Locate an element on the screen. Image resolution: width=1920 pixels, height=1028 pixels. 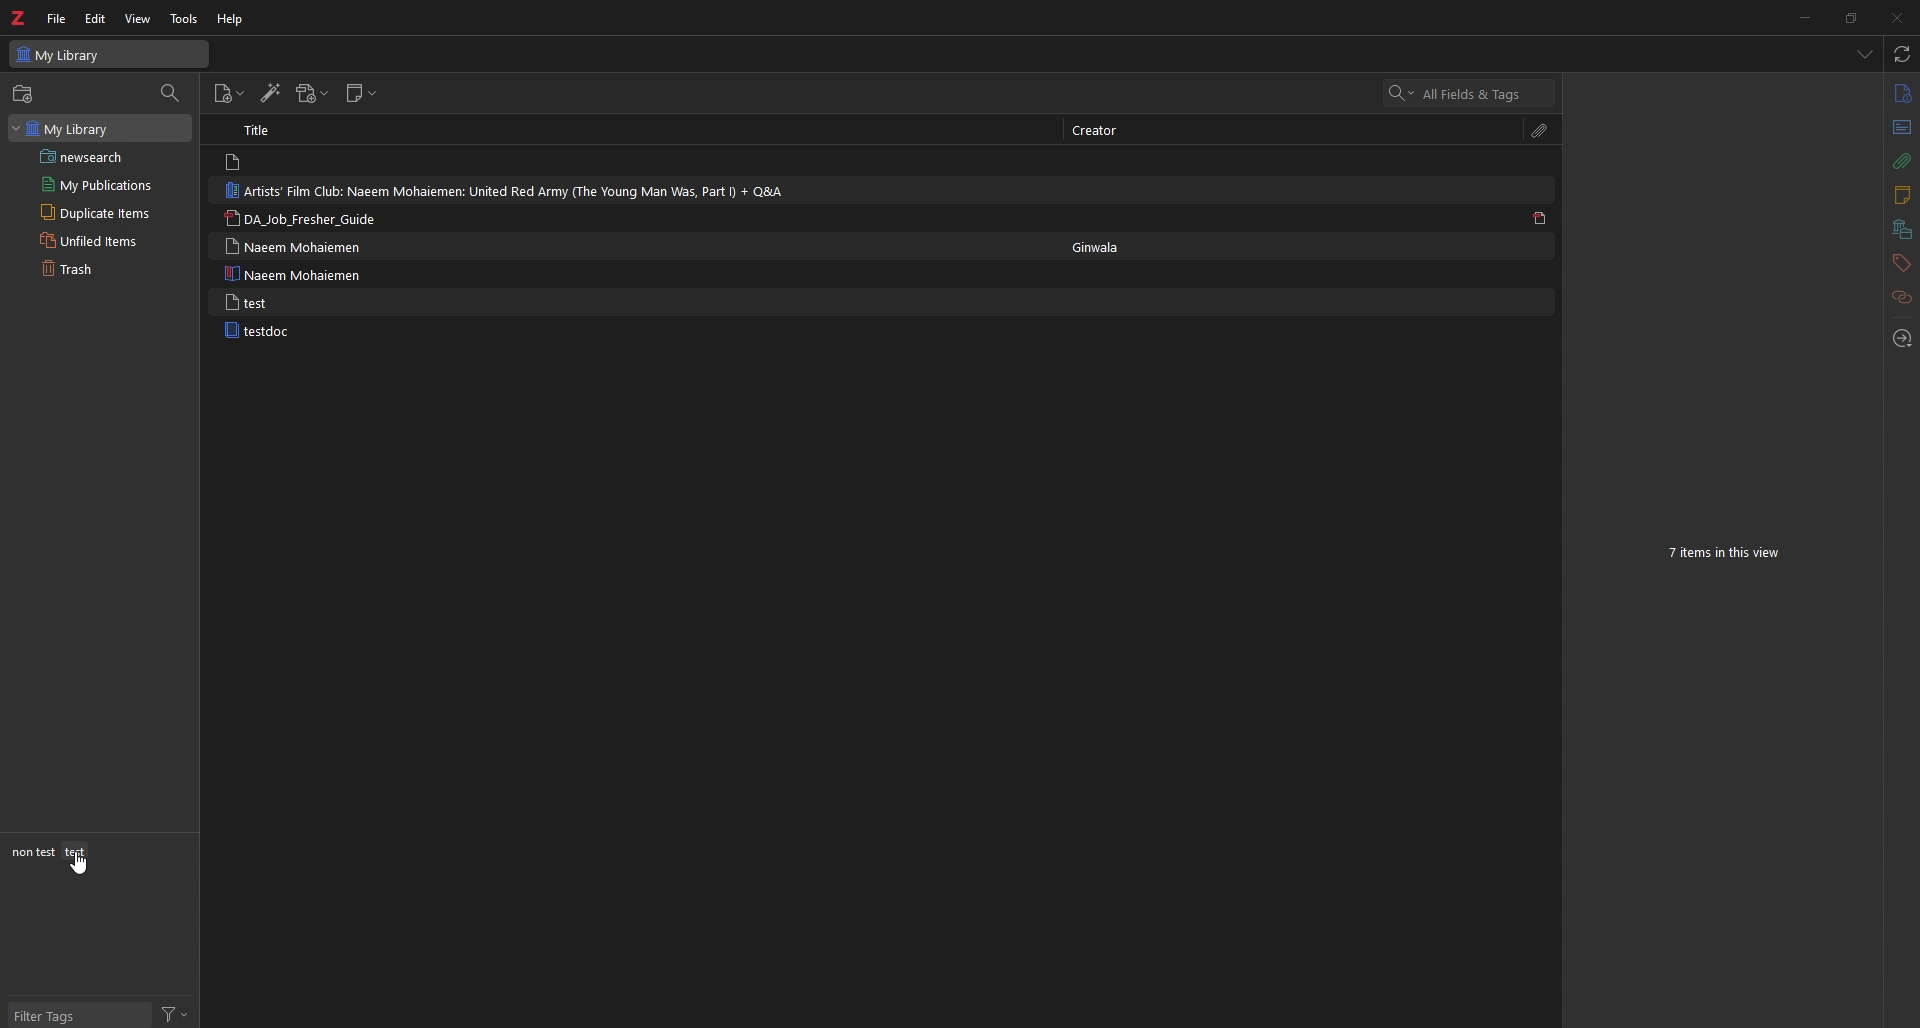
Artists’ Film Club: Naeem Mohaiemen: United Red Army (The Young Man Was, Part I) + Q&A is located at coordinates (502, 189).